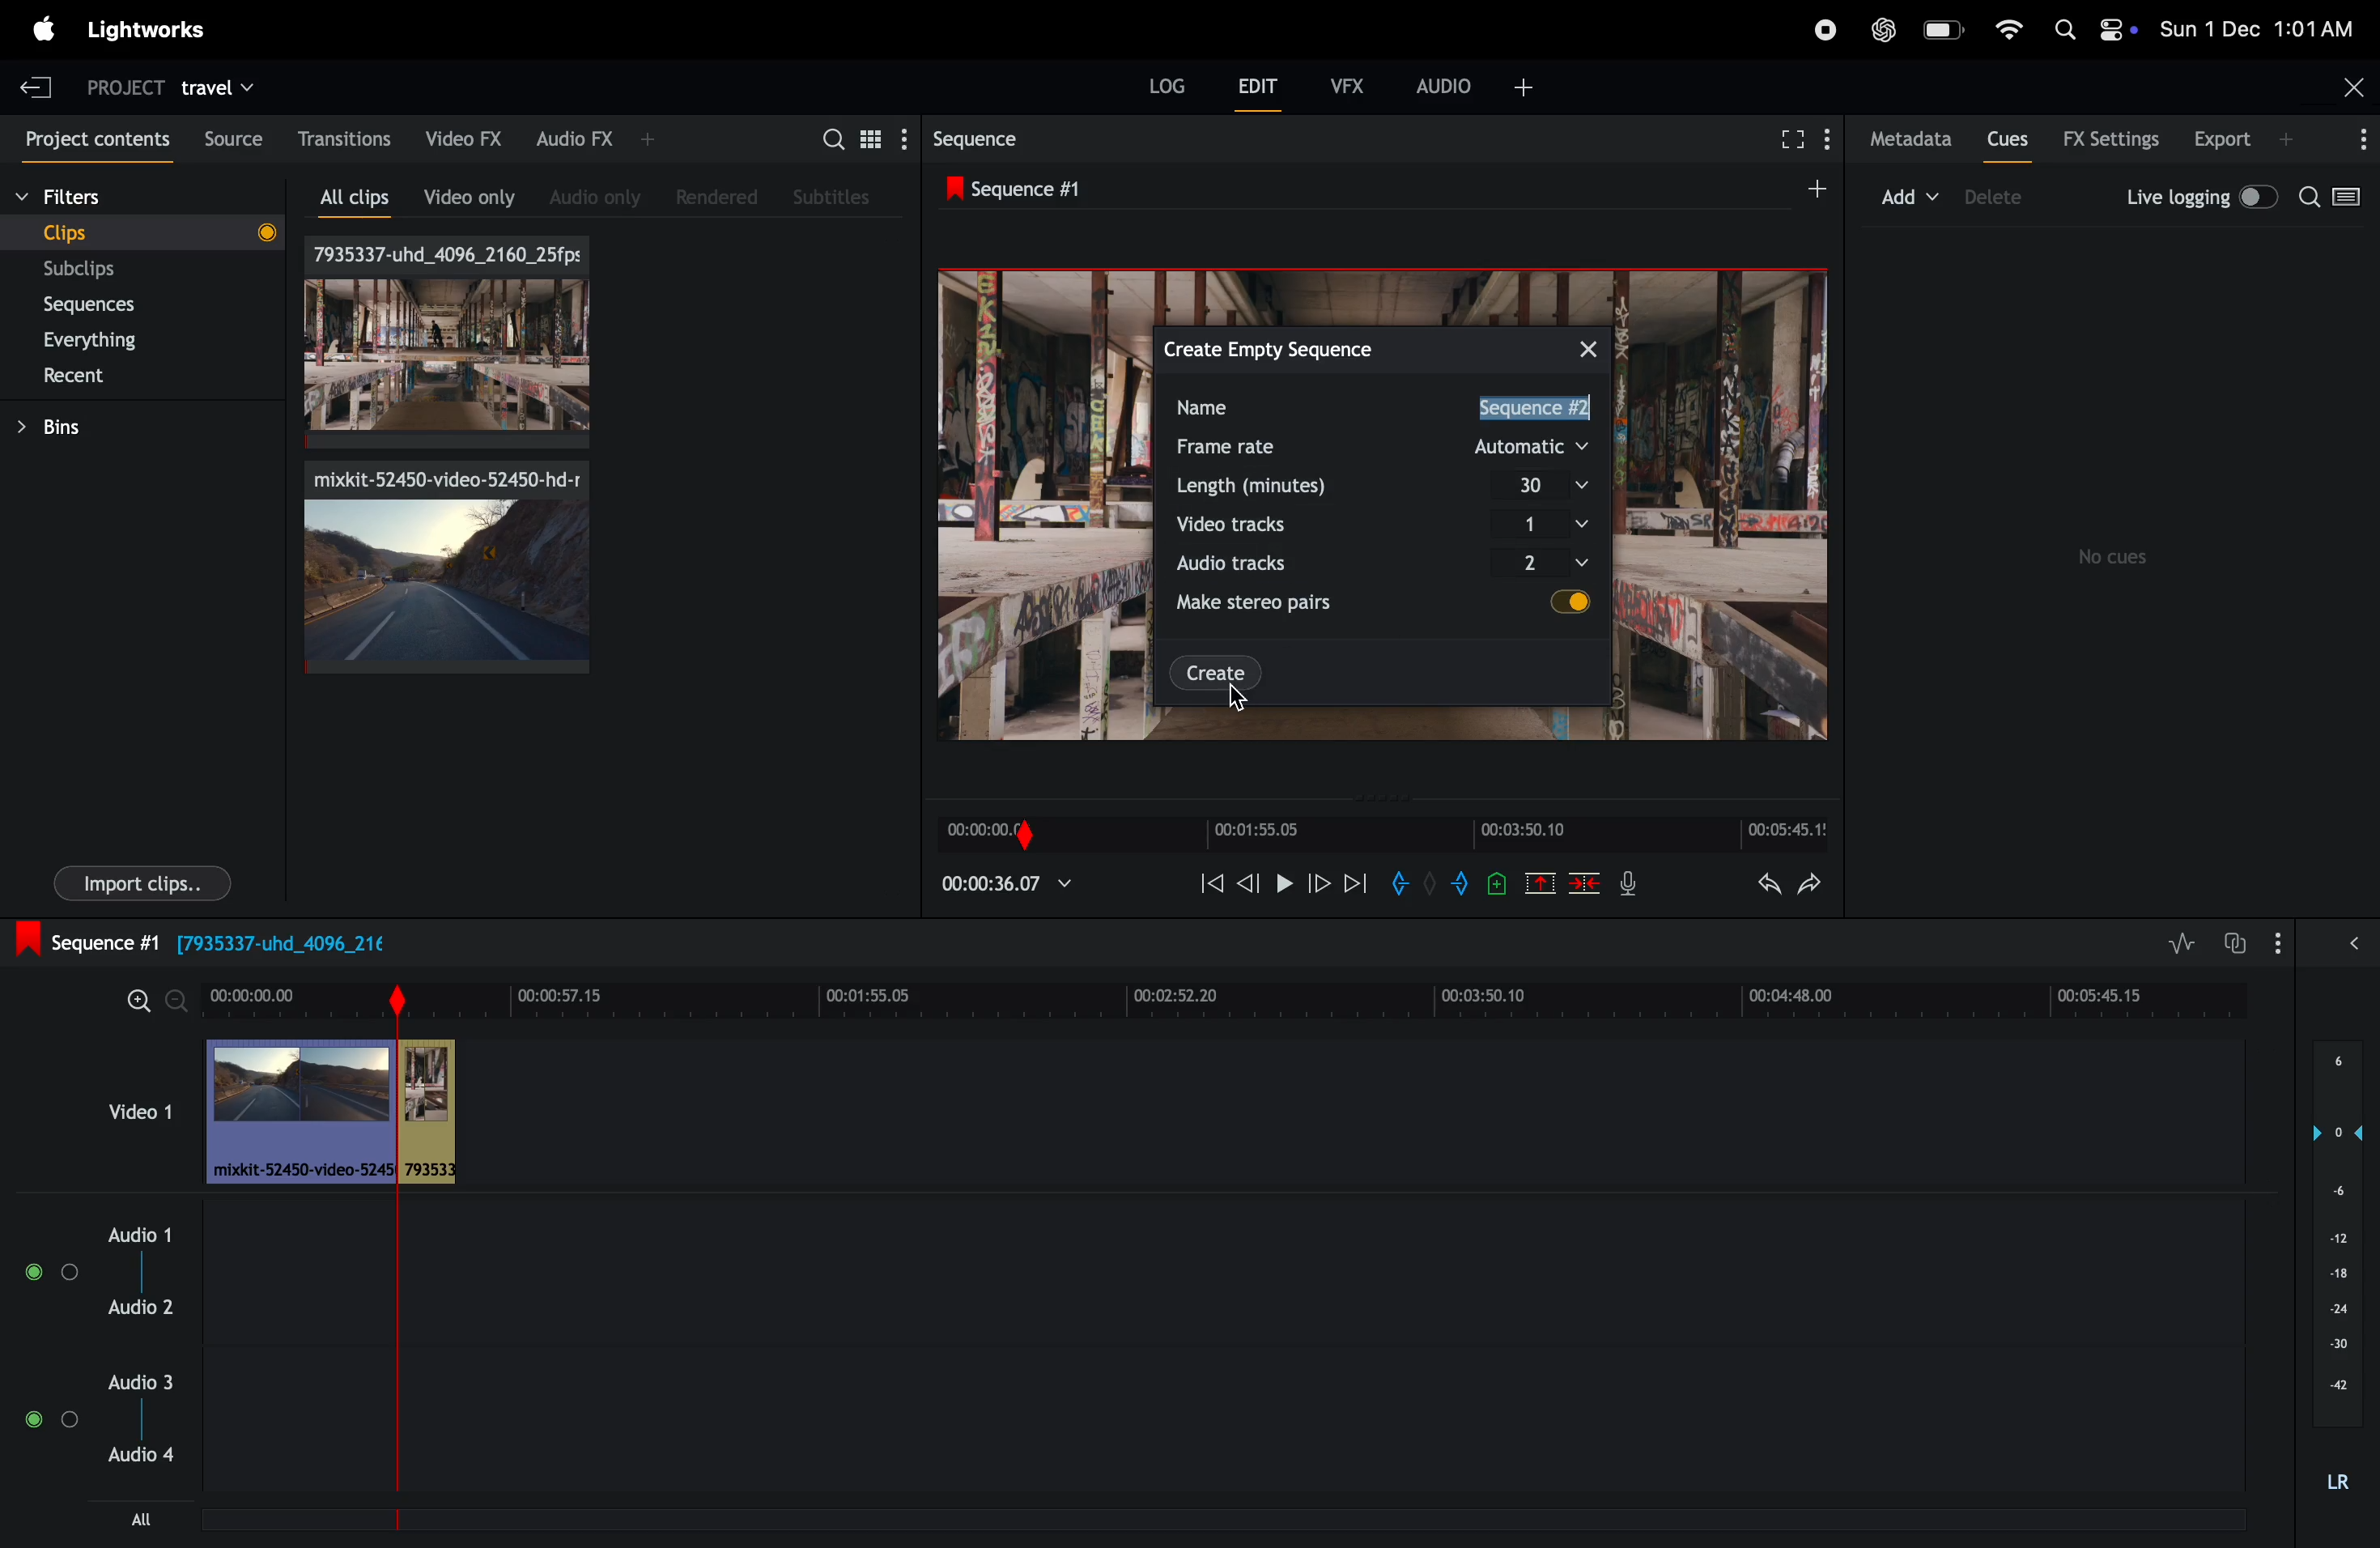 The image size is (2380, 1548). What do you see at coordinates (137, 305) in the screenshot?
I see `sequences` at bounding box center [137, 305].